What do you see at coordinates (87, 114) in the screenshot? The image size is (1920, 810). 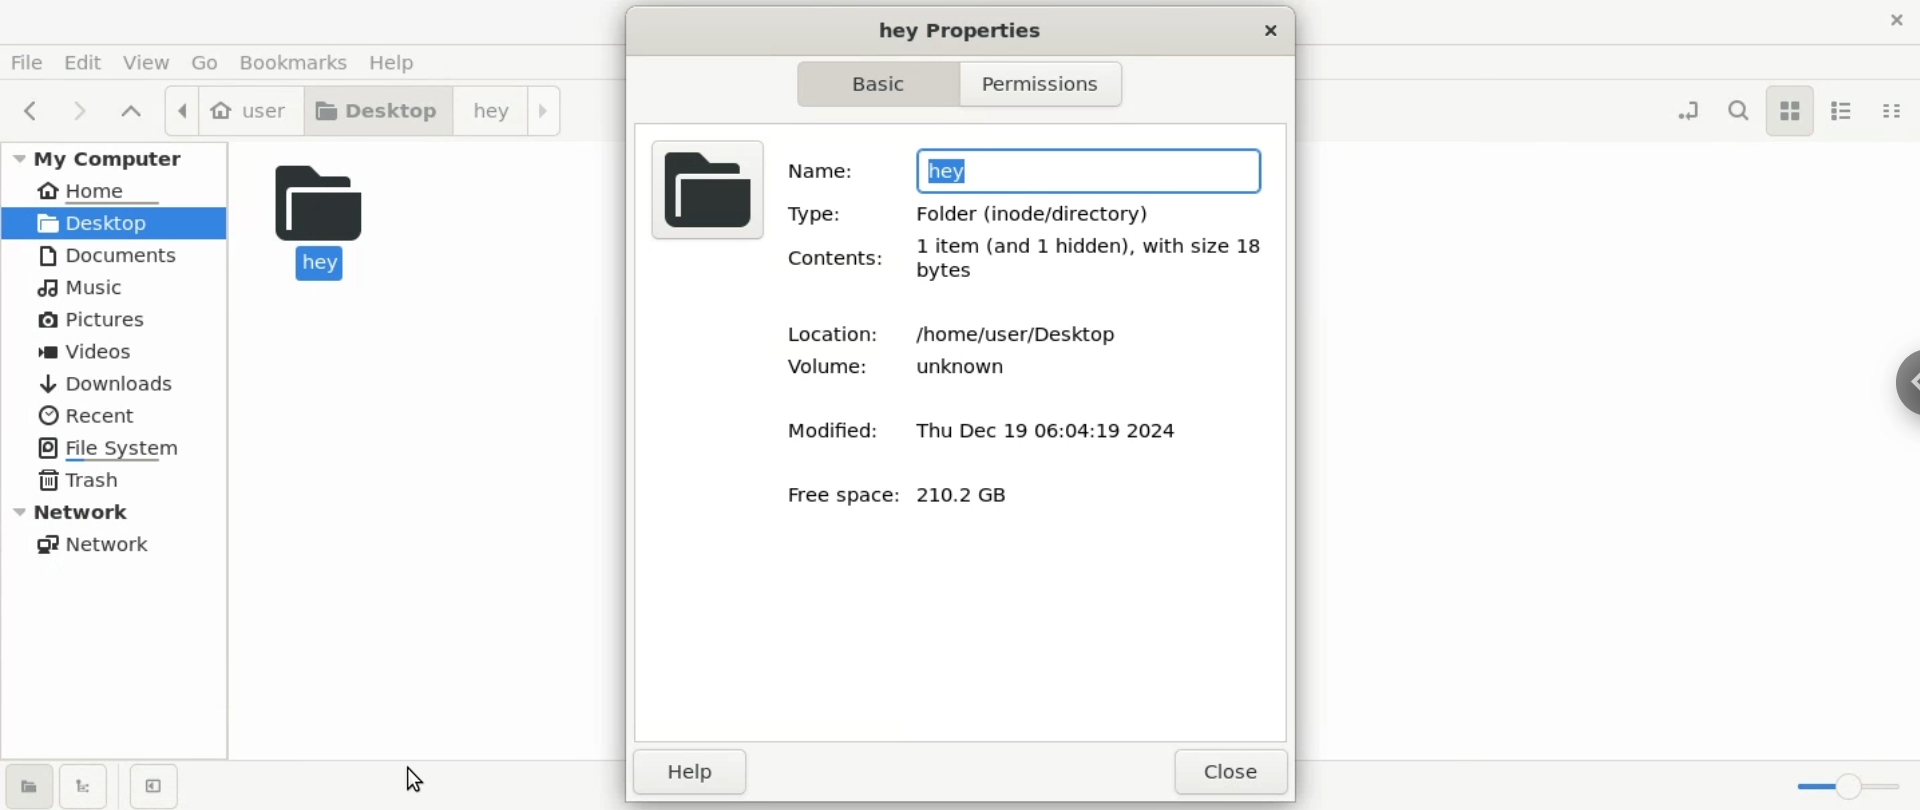 I see `next` at bounding box center [87, 114].